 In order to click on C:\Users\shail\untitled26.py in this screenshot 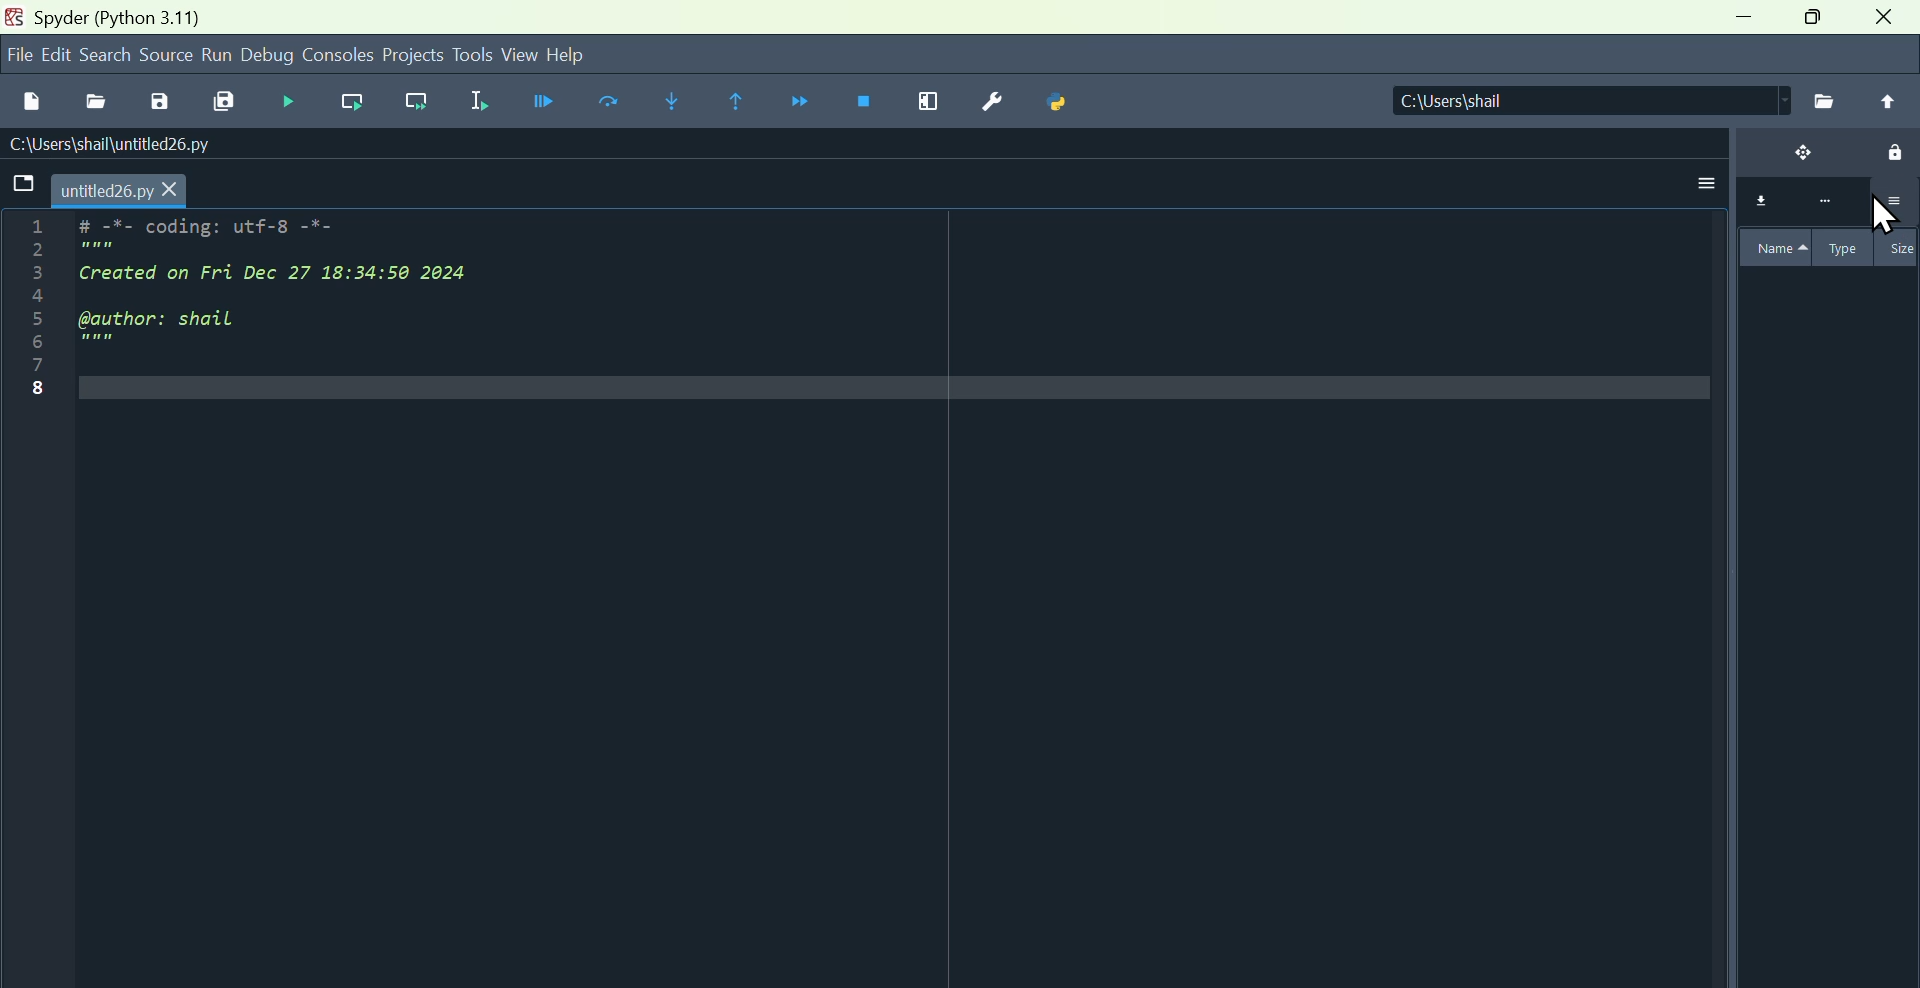, I will do `click(130, 145)`.